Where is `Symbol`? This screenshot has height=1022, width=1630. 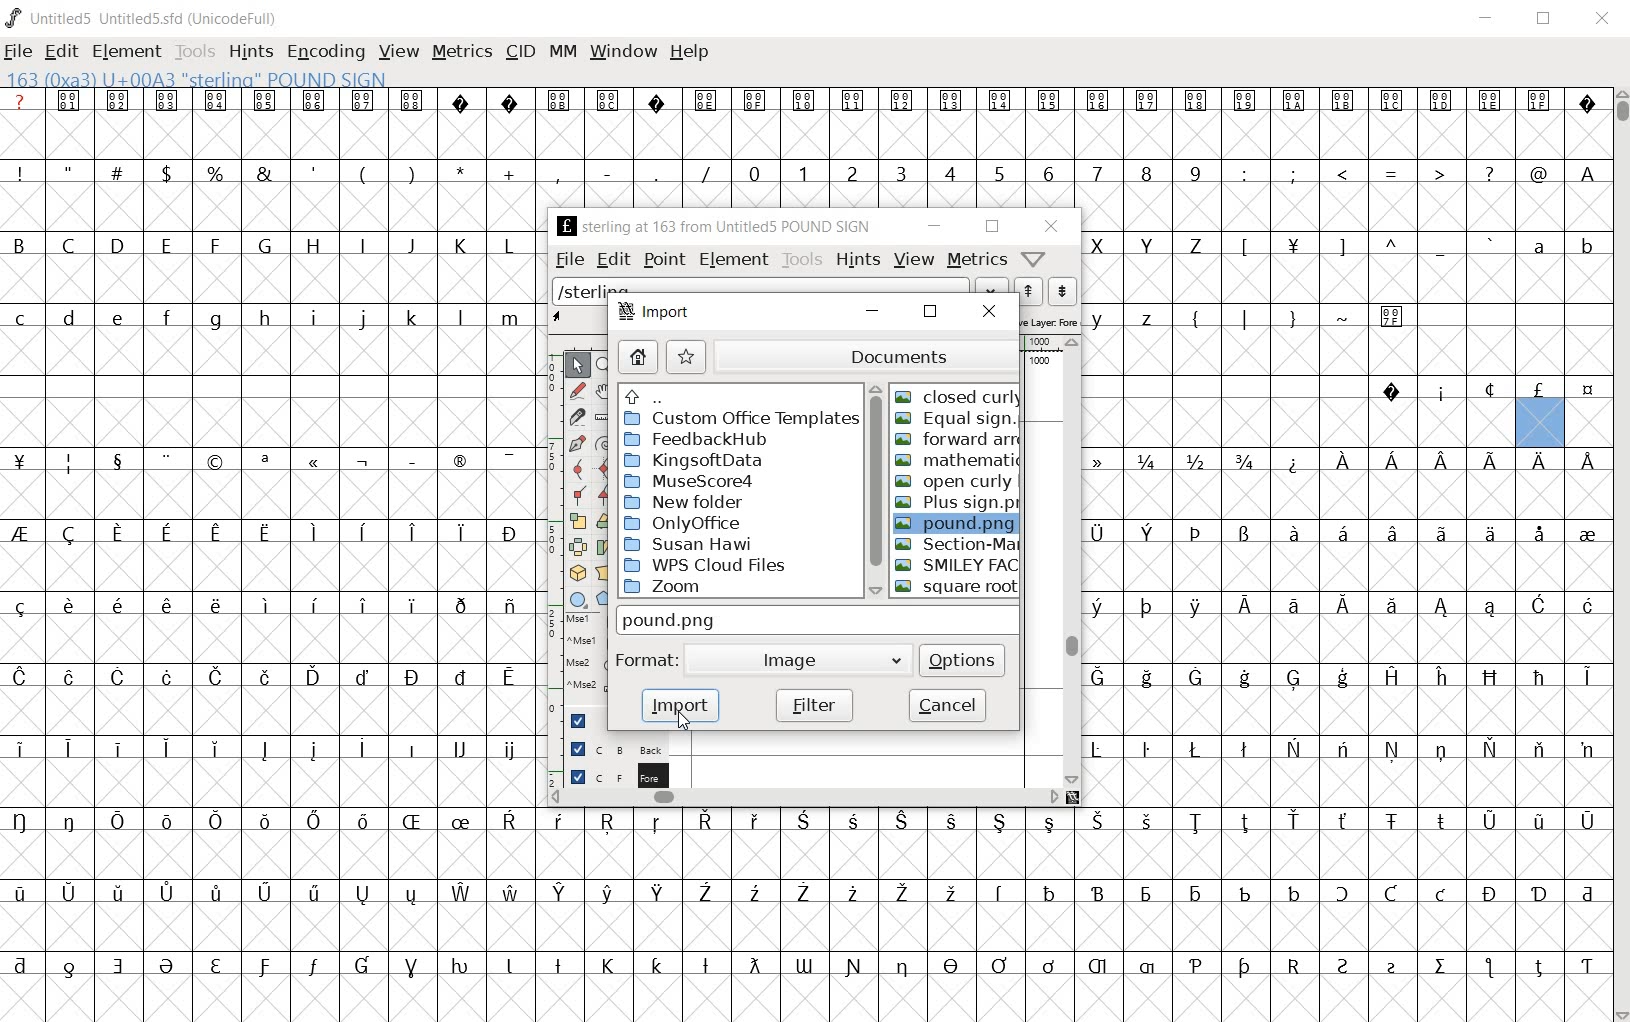
Symbol is located at coordinates (1001, 894).